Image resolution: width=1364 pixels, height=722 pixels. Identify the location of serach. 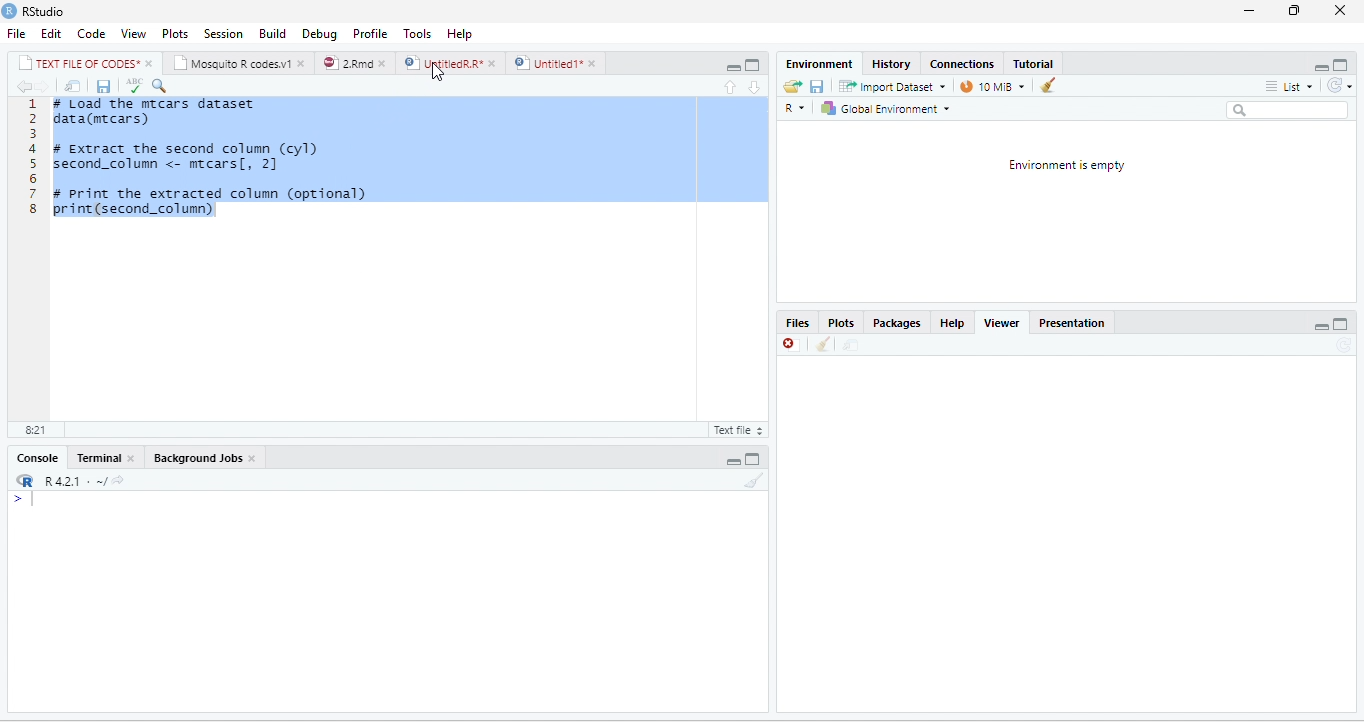
(163, 85).